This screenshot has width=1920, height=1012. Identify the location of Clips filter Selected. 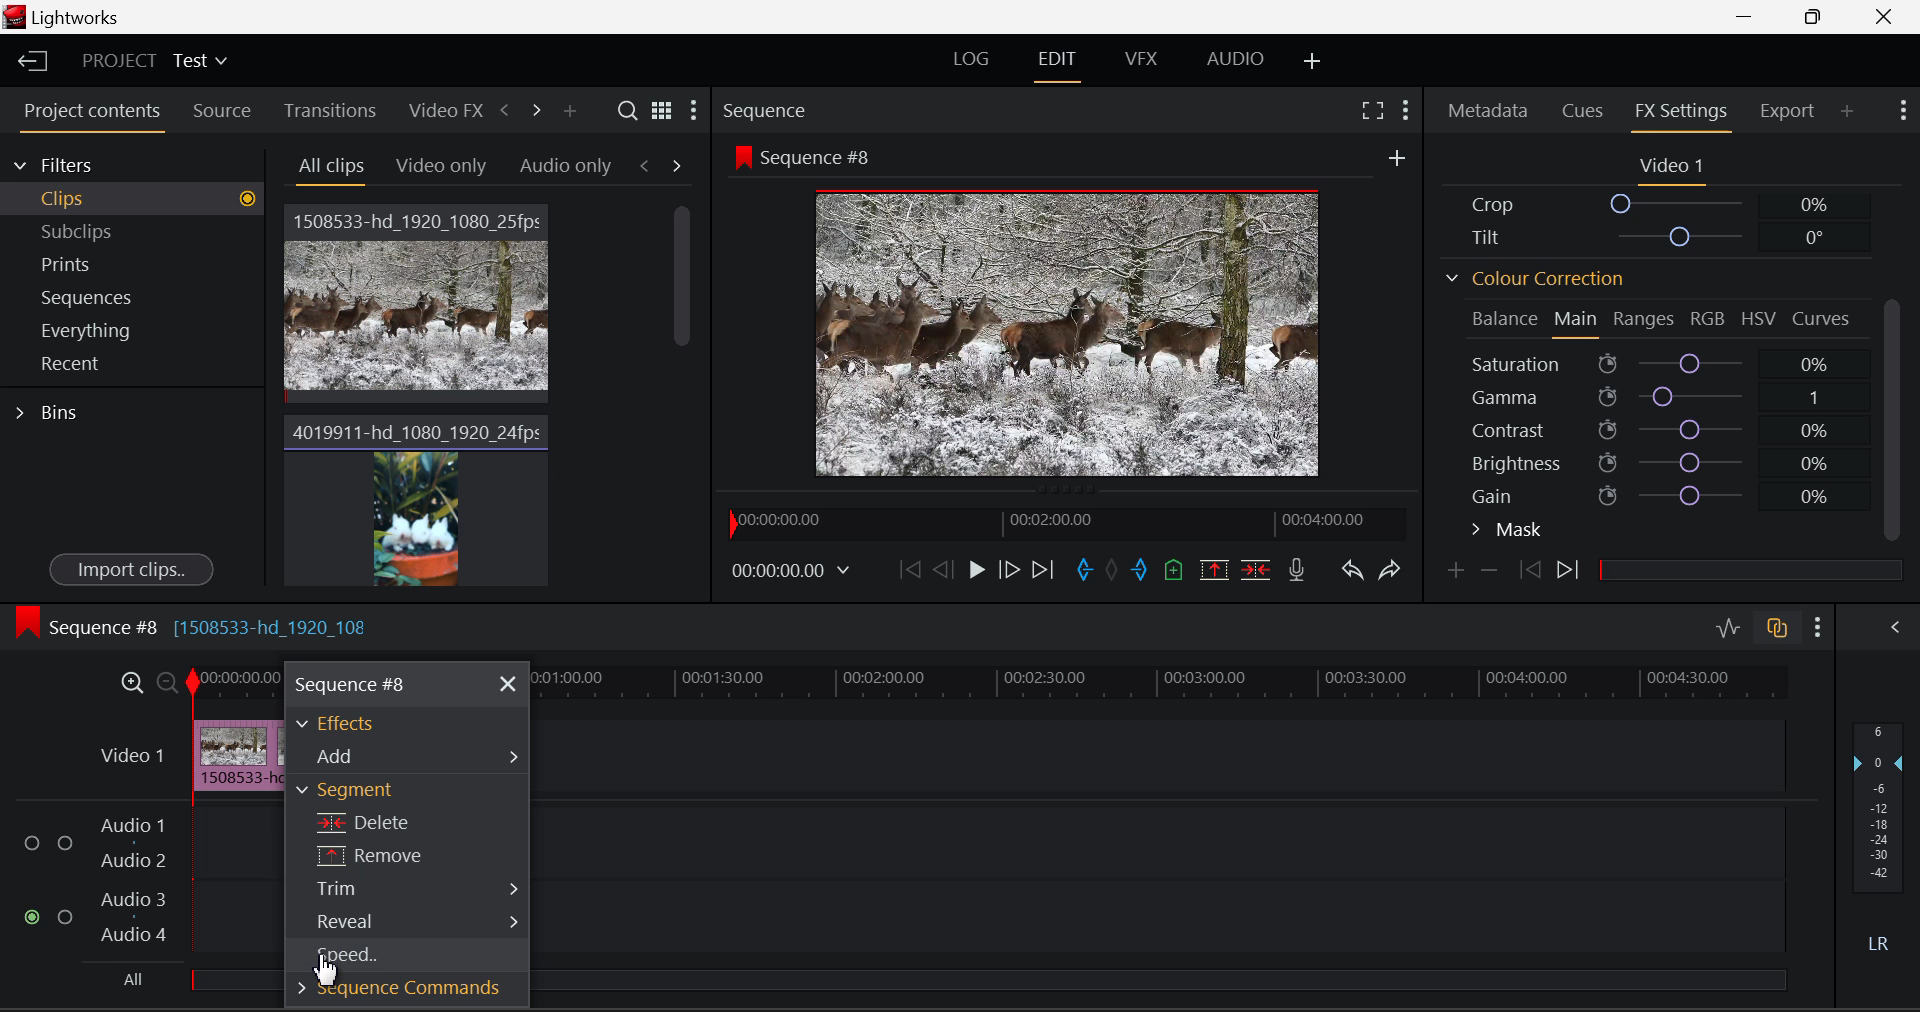
(146, 199).